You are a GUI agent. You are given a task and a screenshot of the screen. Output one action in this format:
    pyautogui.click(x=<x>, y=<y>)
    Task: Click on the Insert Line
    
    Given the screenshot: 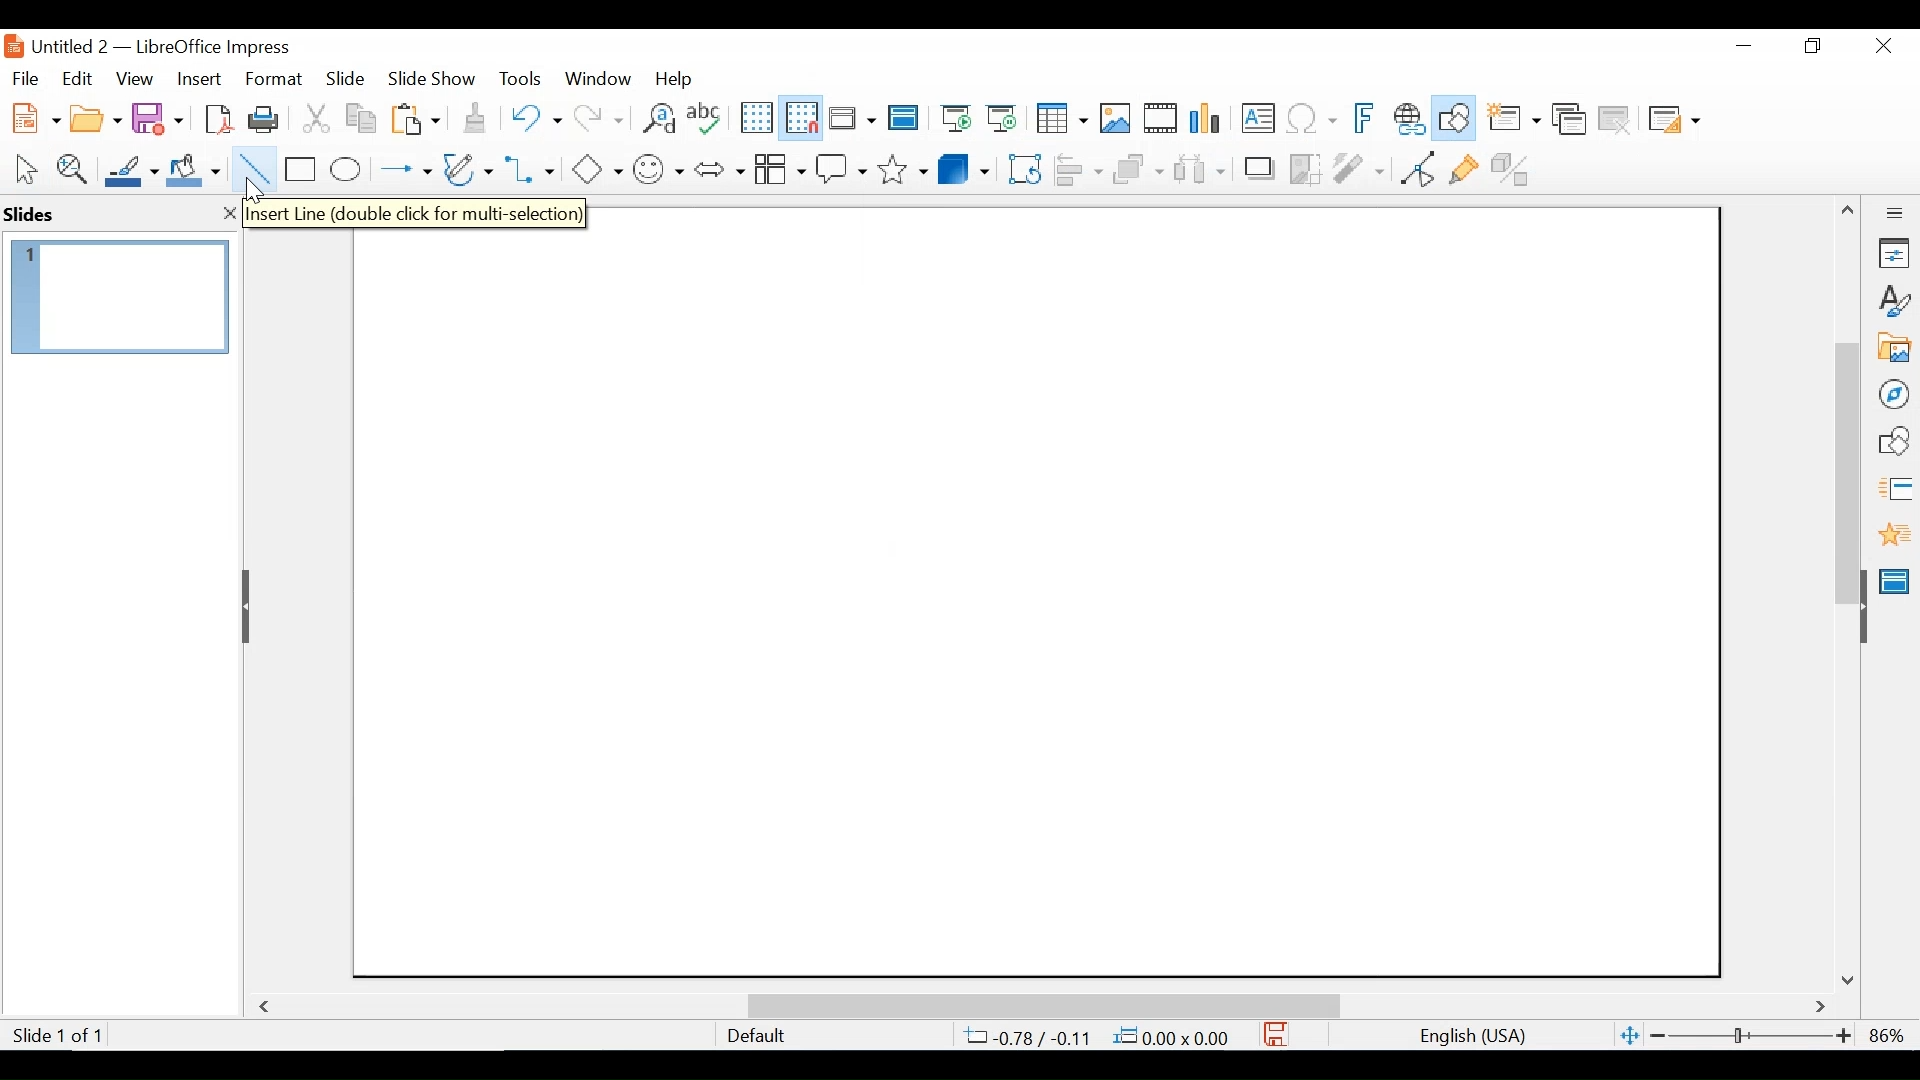 What is the action you would take?
    pyautogui.click(x=256, y=170)
    